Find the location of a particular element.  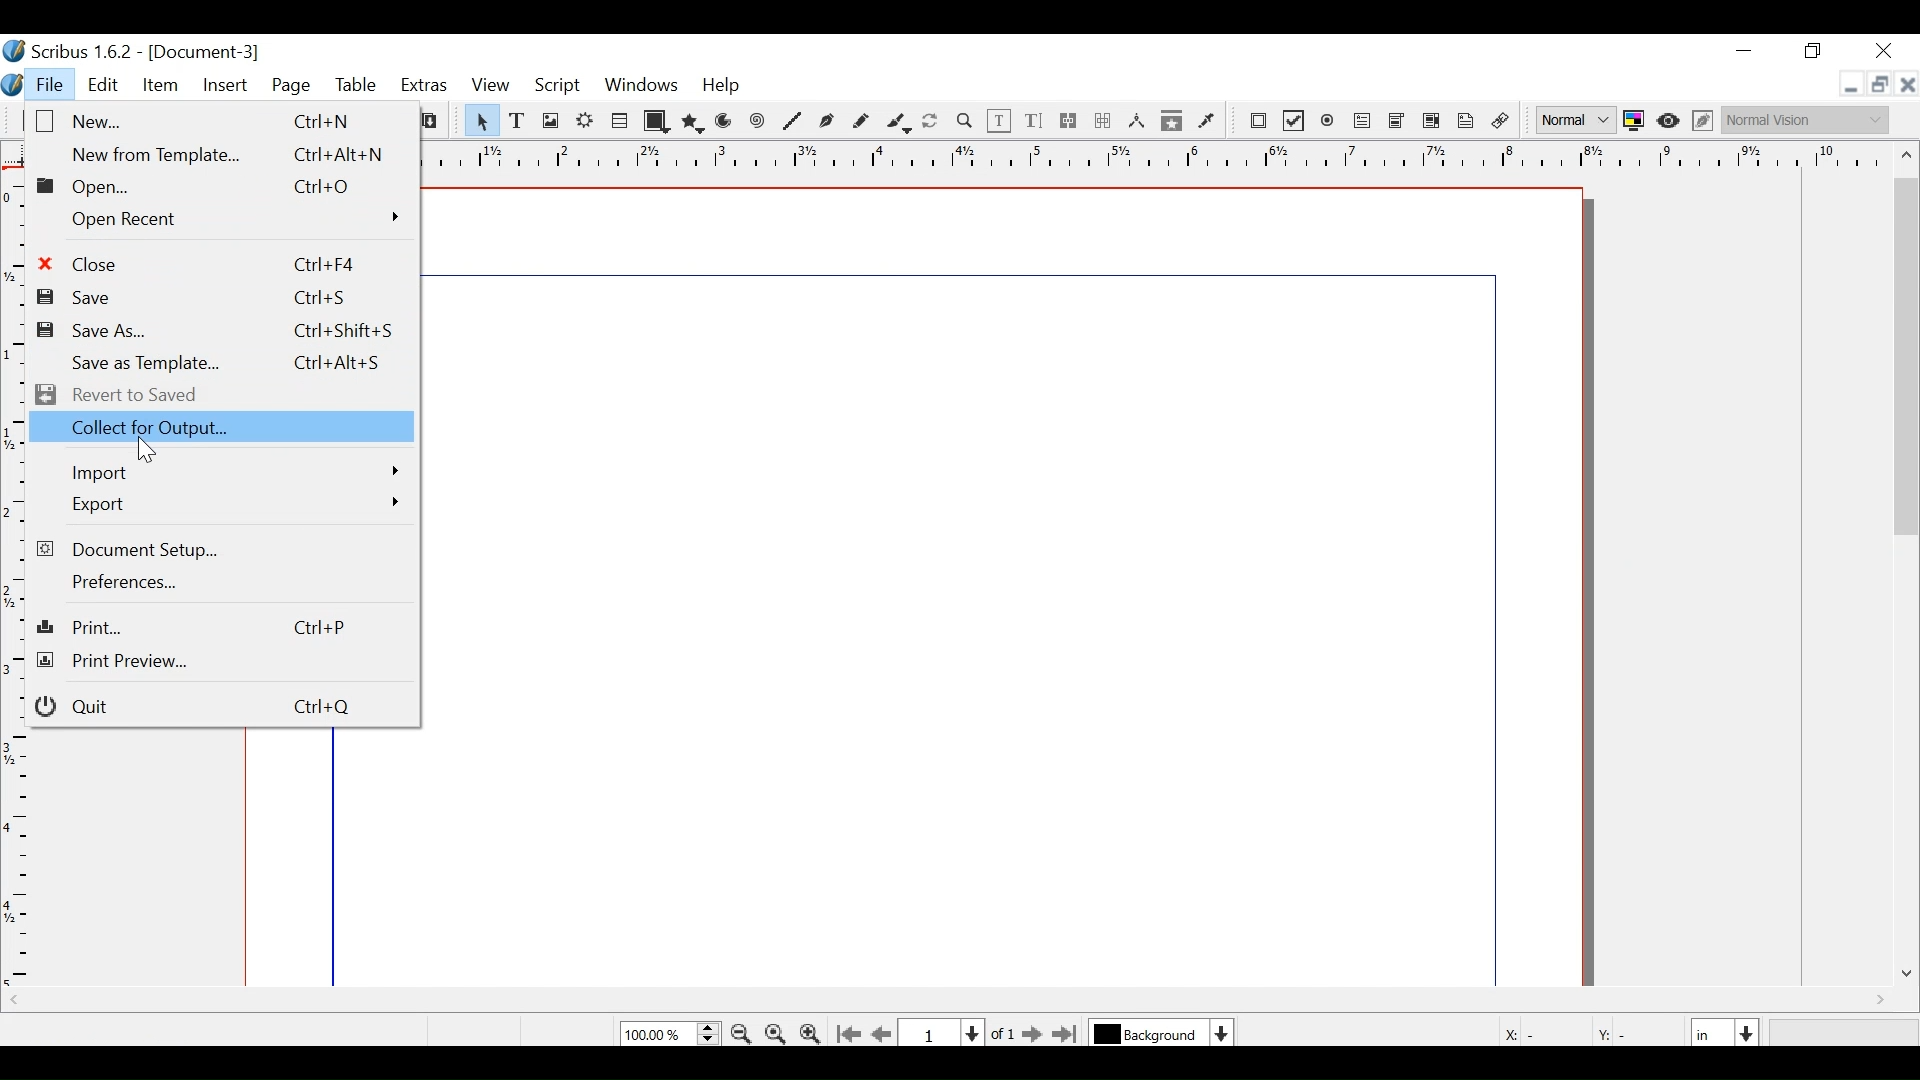

Insert is located at coordinates (224, 86).